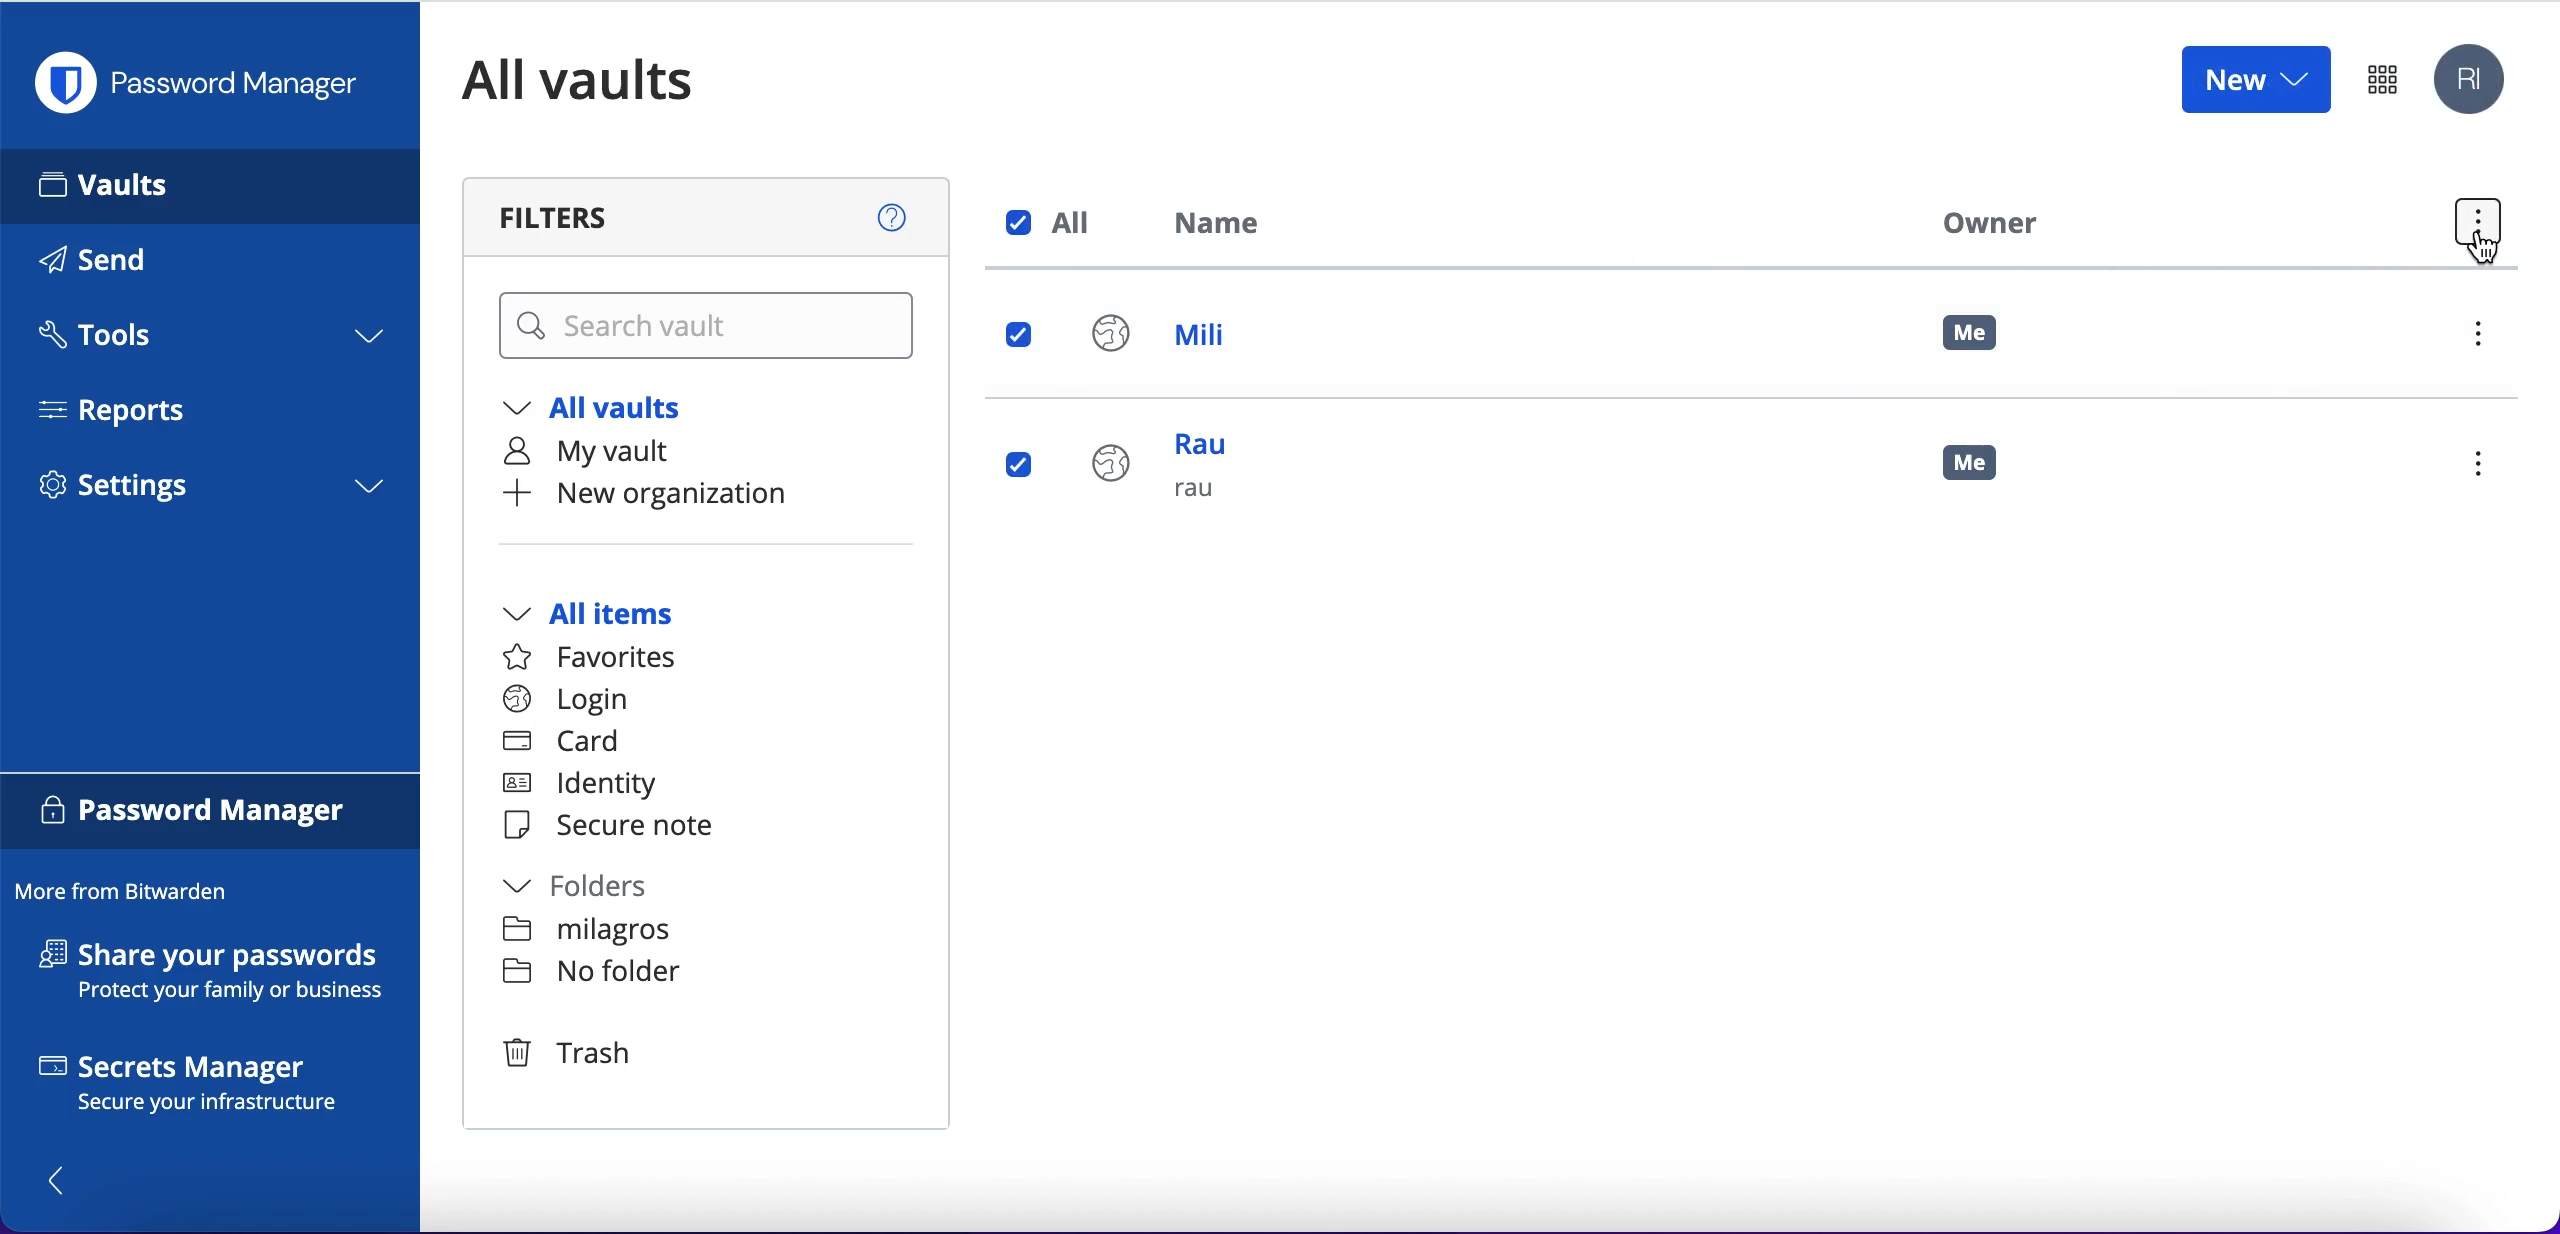 The height and width of the screenshot is (1234, 2560). What do you see at coordinates (1179, 339) in the screenshot?
I see `mili` at bounding box center [1179, 339].